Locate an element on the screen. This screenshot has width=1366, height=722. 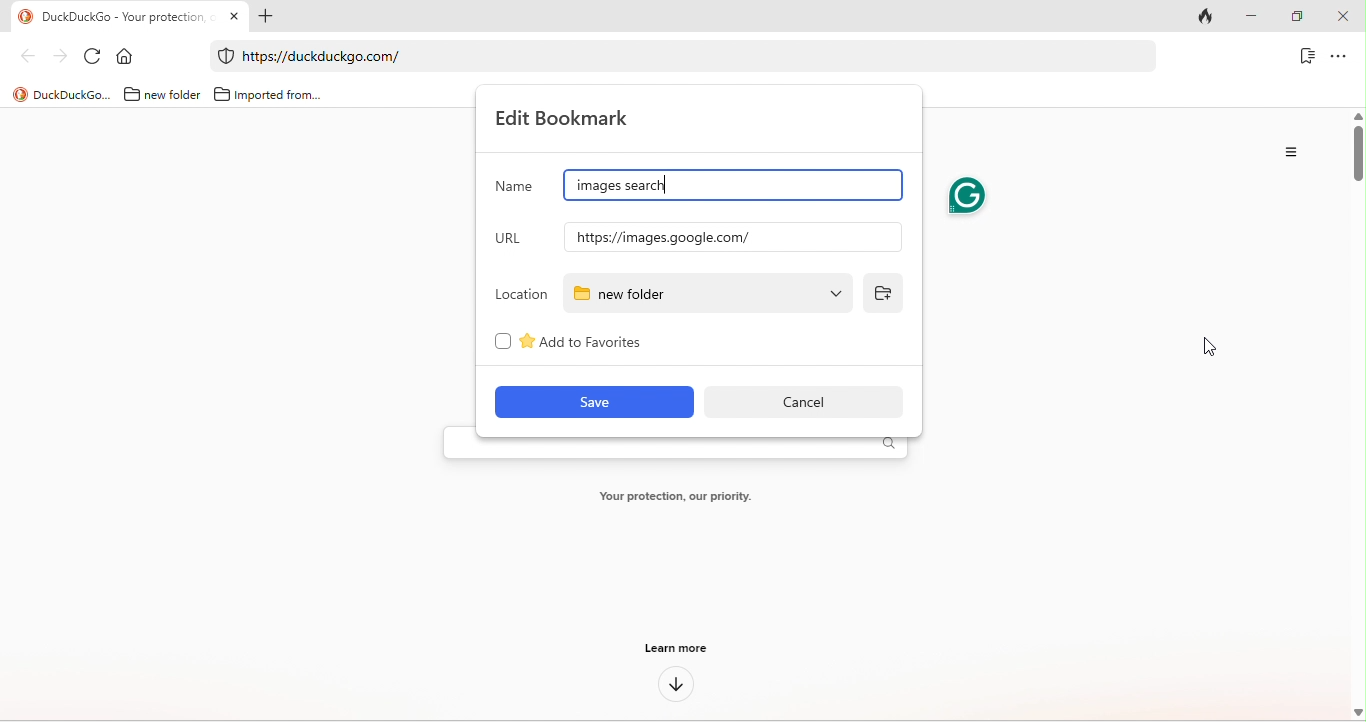
duckduckgo protection is located at coordinates (223, 56).